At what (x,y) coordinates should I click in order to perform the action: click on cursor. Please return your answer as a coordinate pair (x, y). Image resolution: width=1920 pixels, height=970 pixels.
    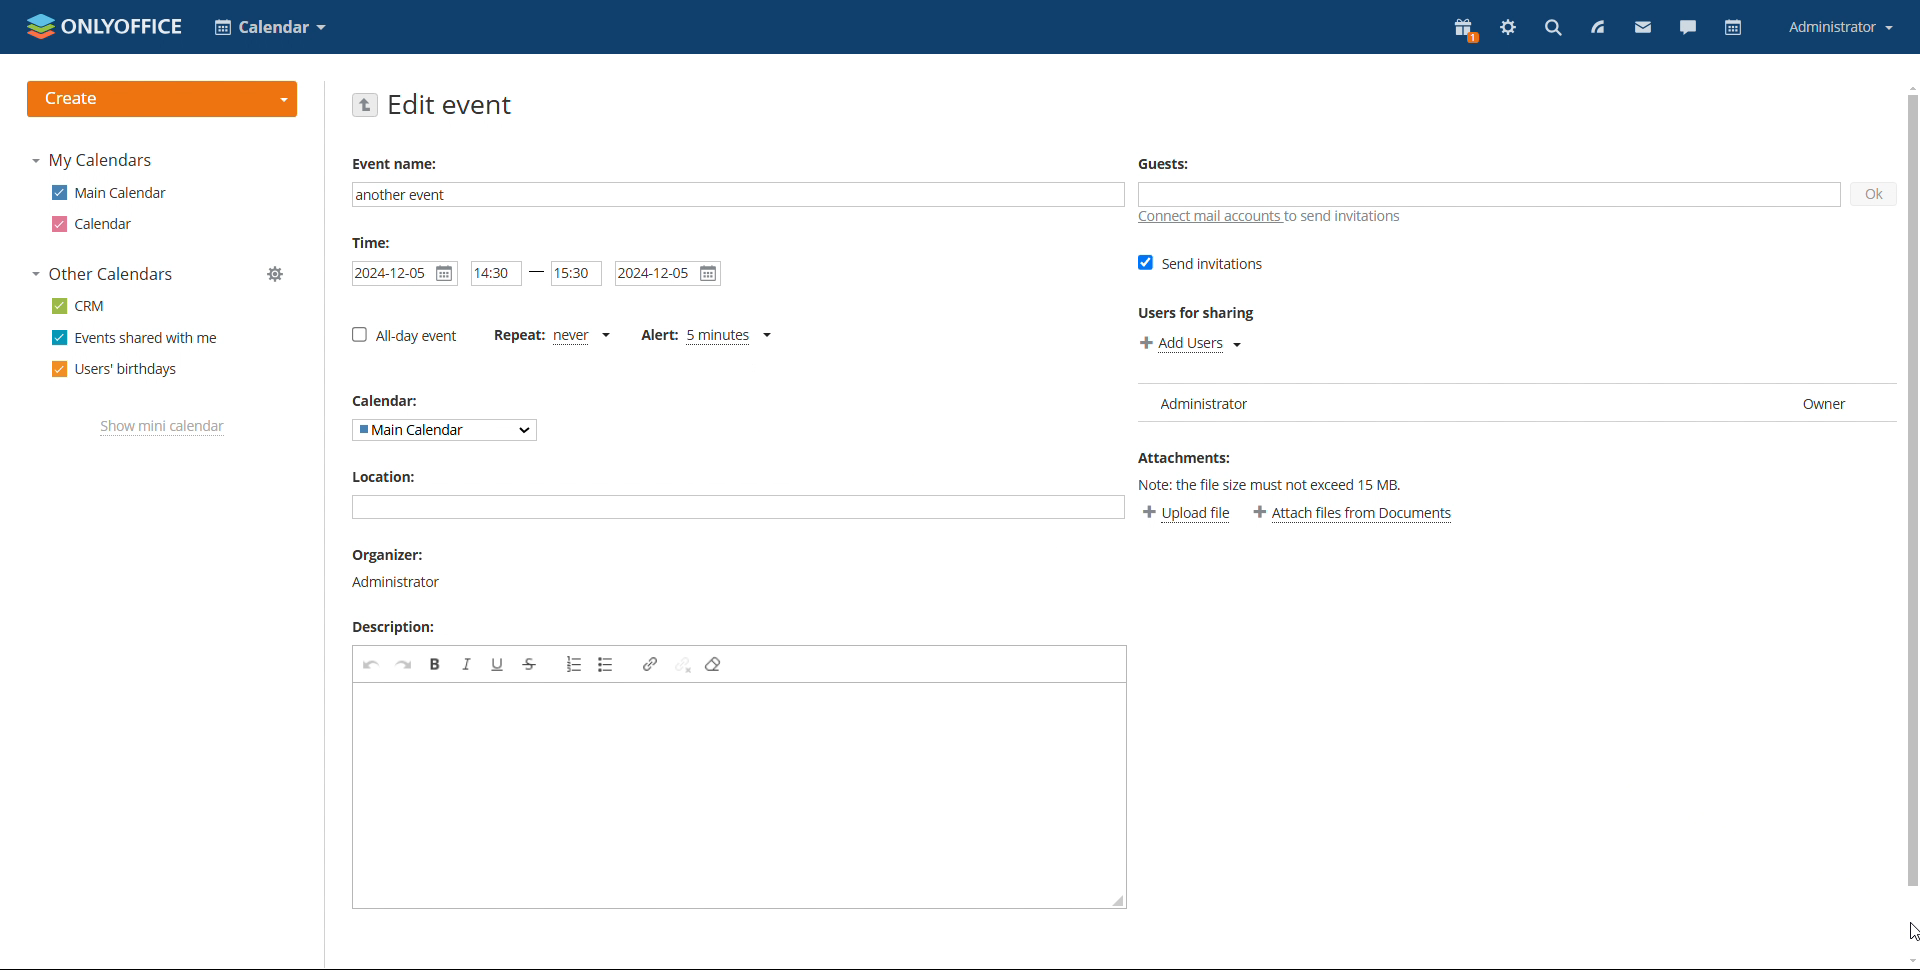
    Looking at the image, I should click on (1908, 933).